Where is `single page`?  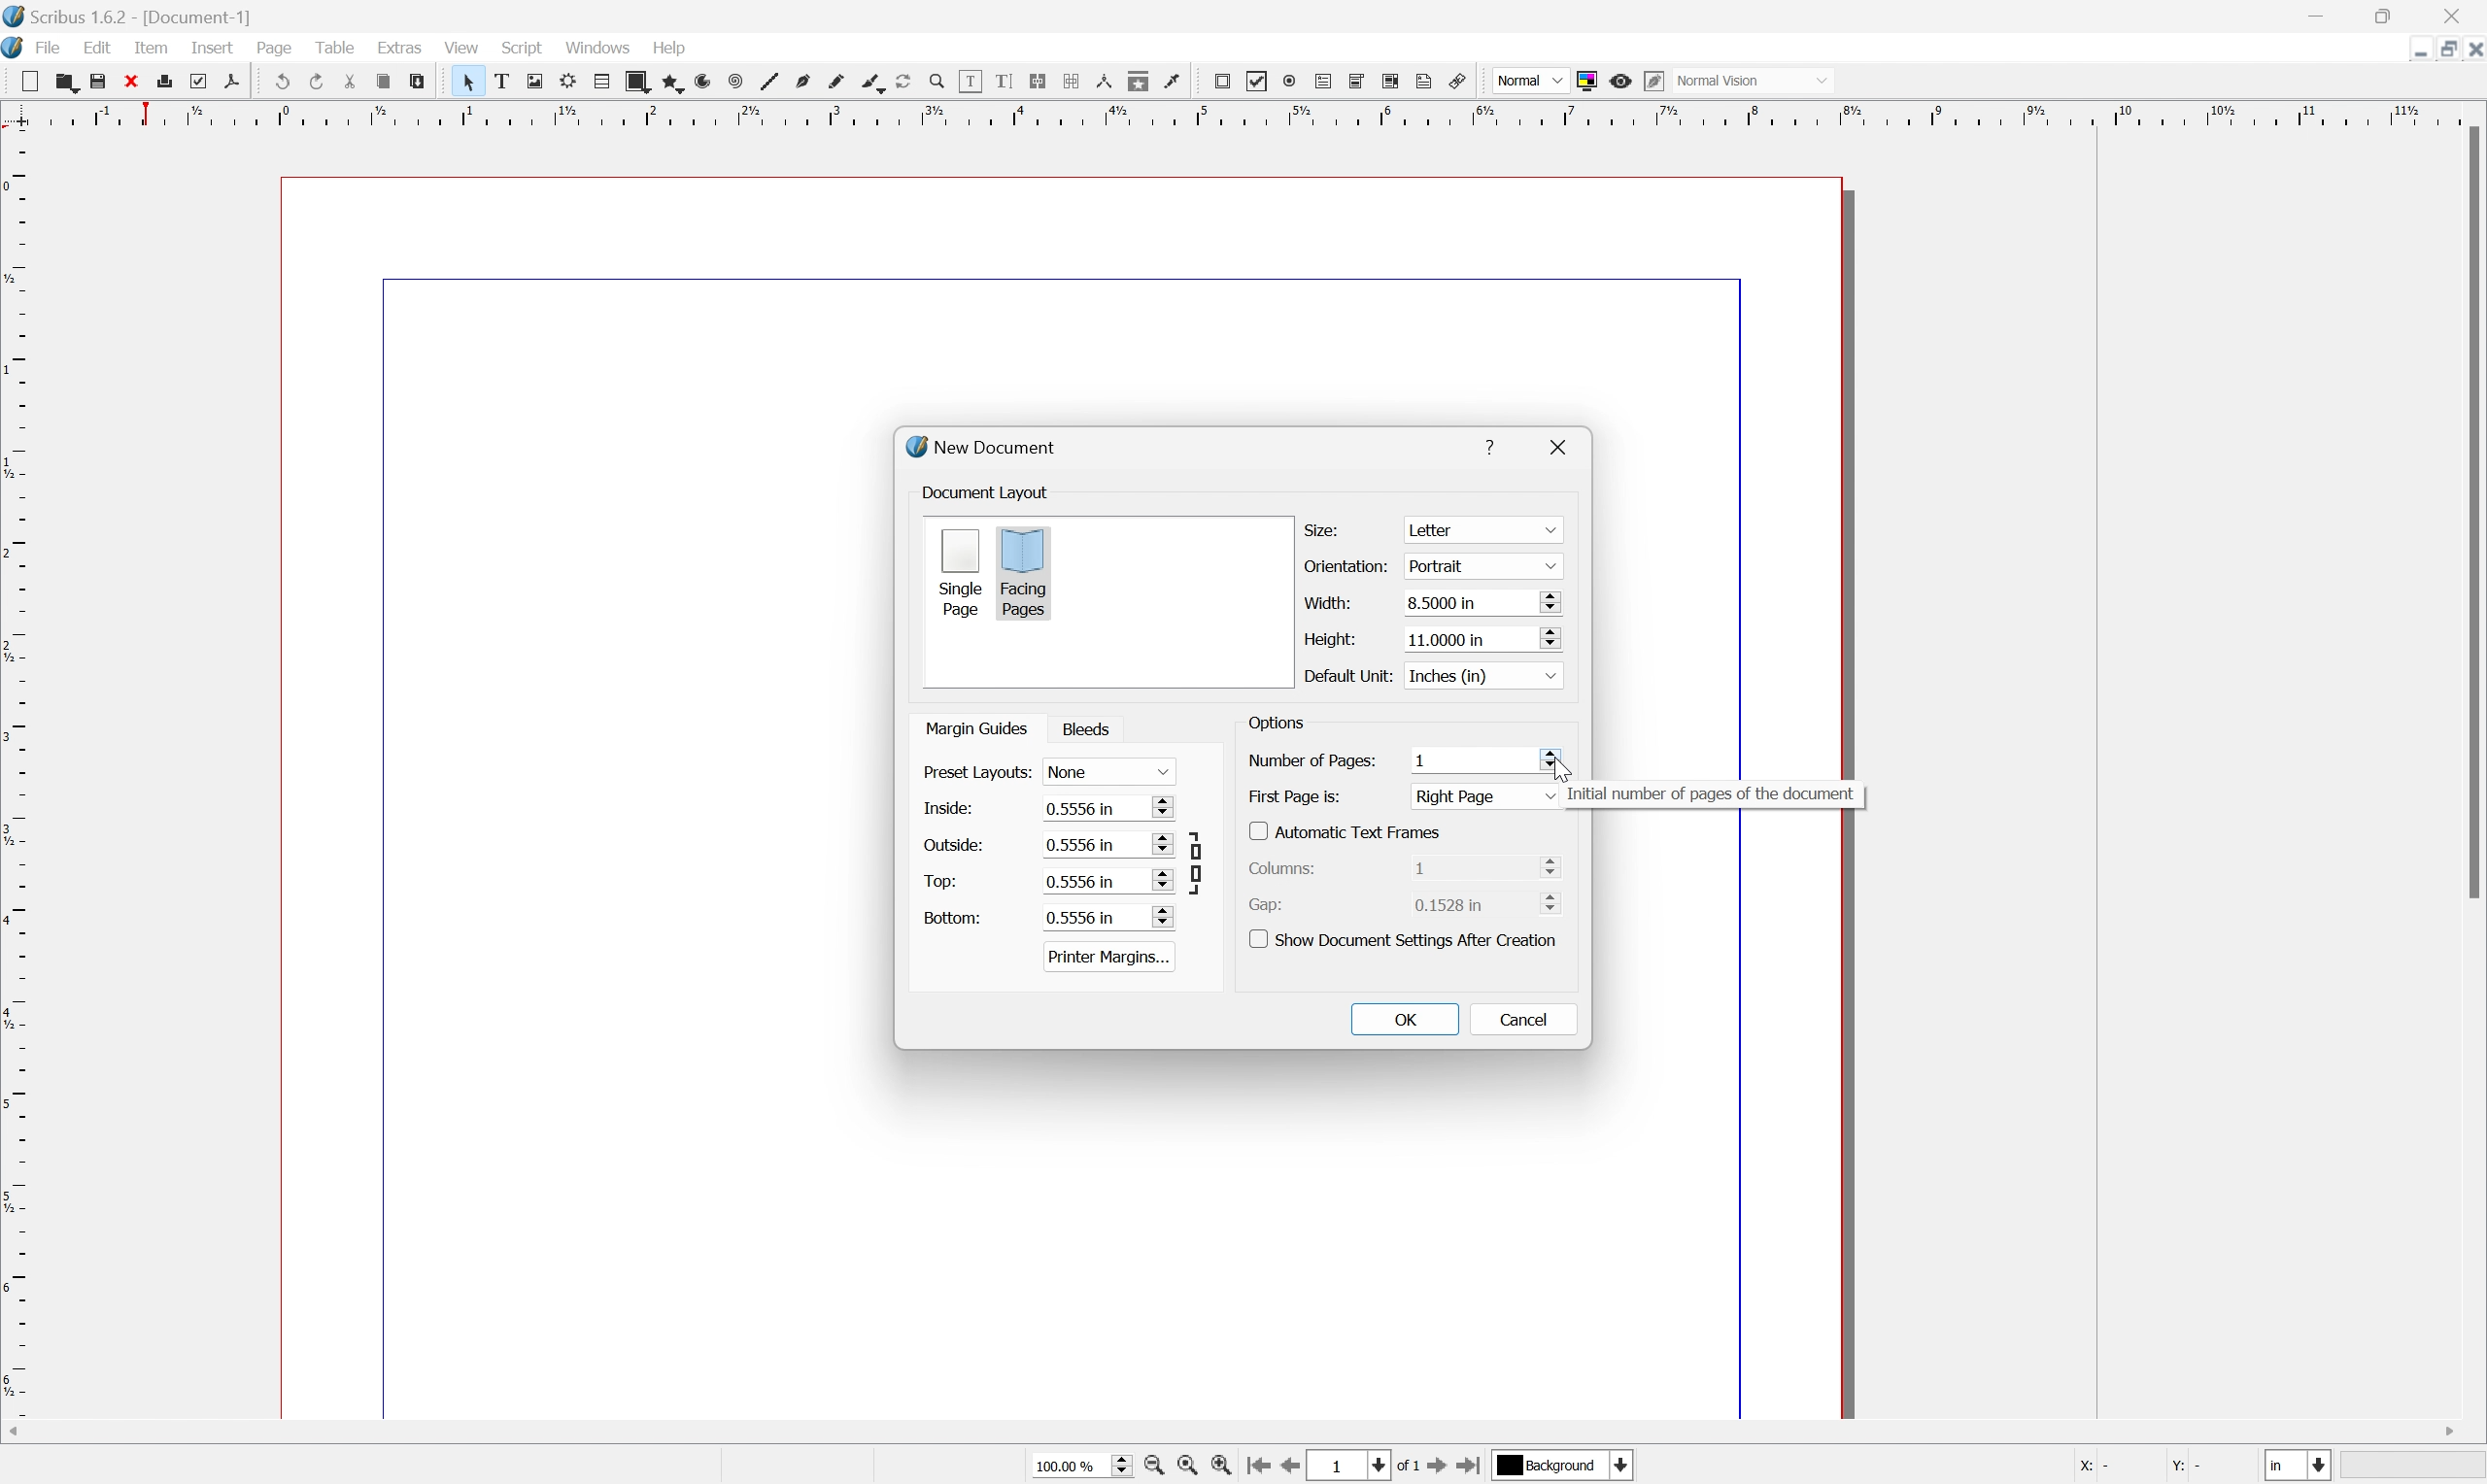 single page is located at coordinates (960, 571).